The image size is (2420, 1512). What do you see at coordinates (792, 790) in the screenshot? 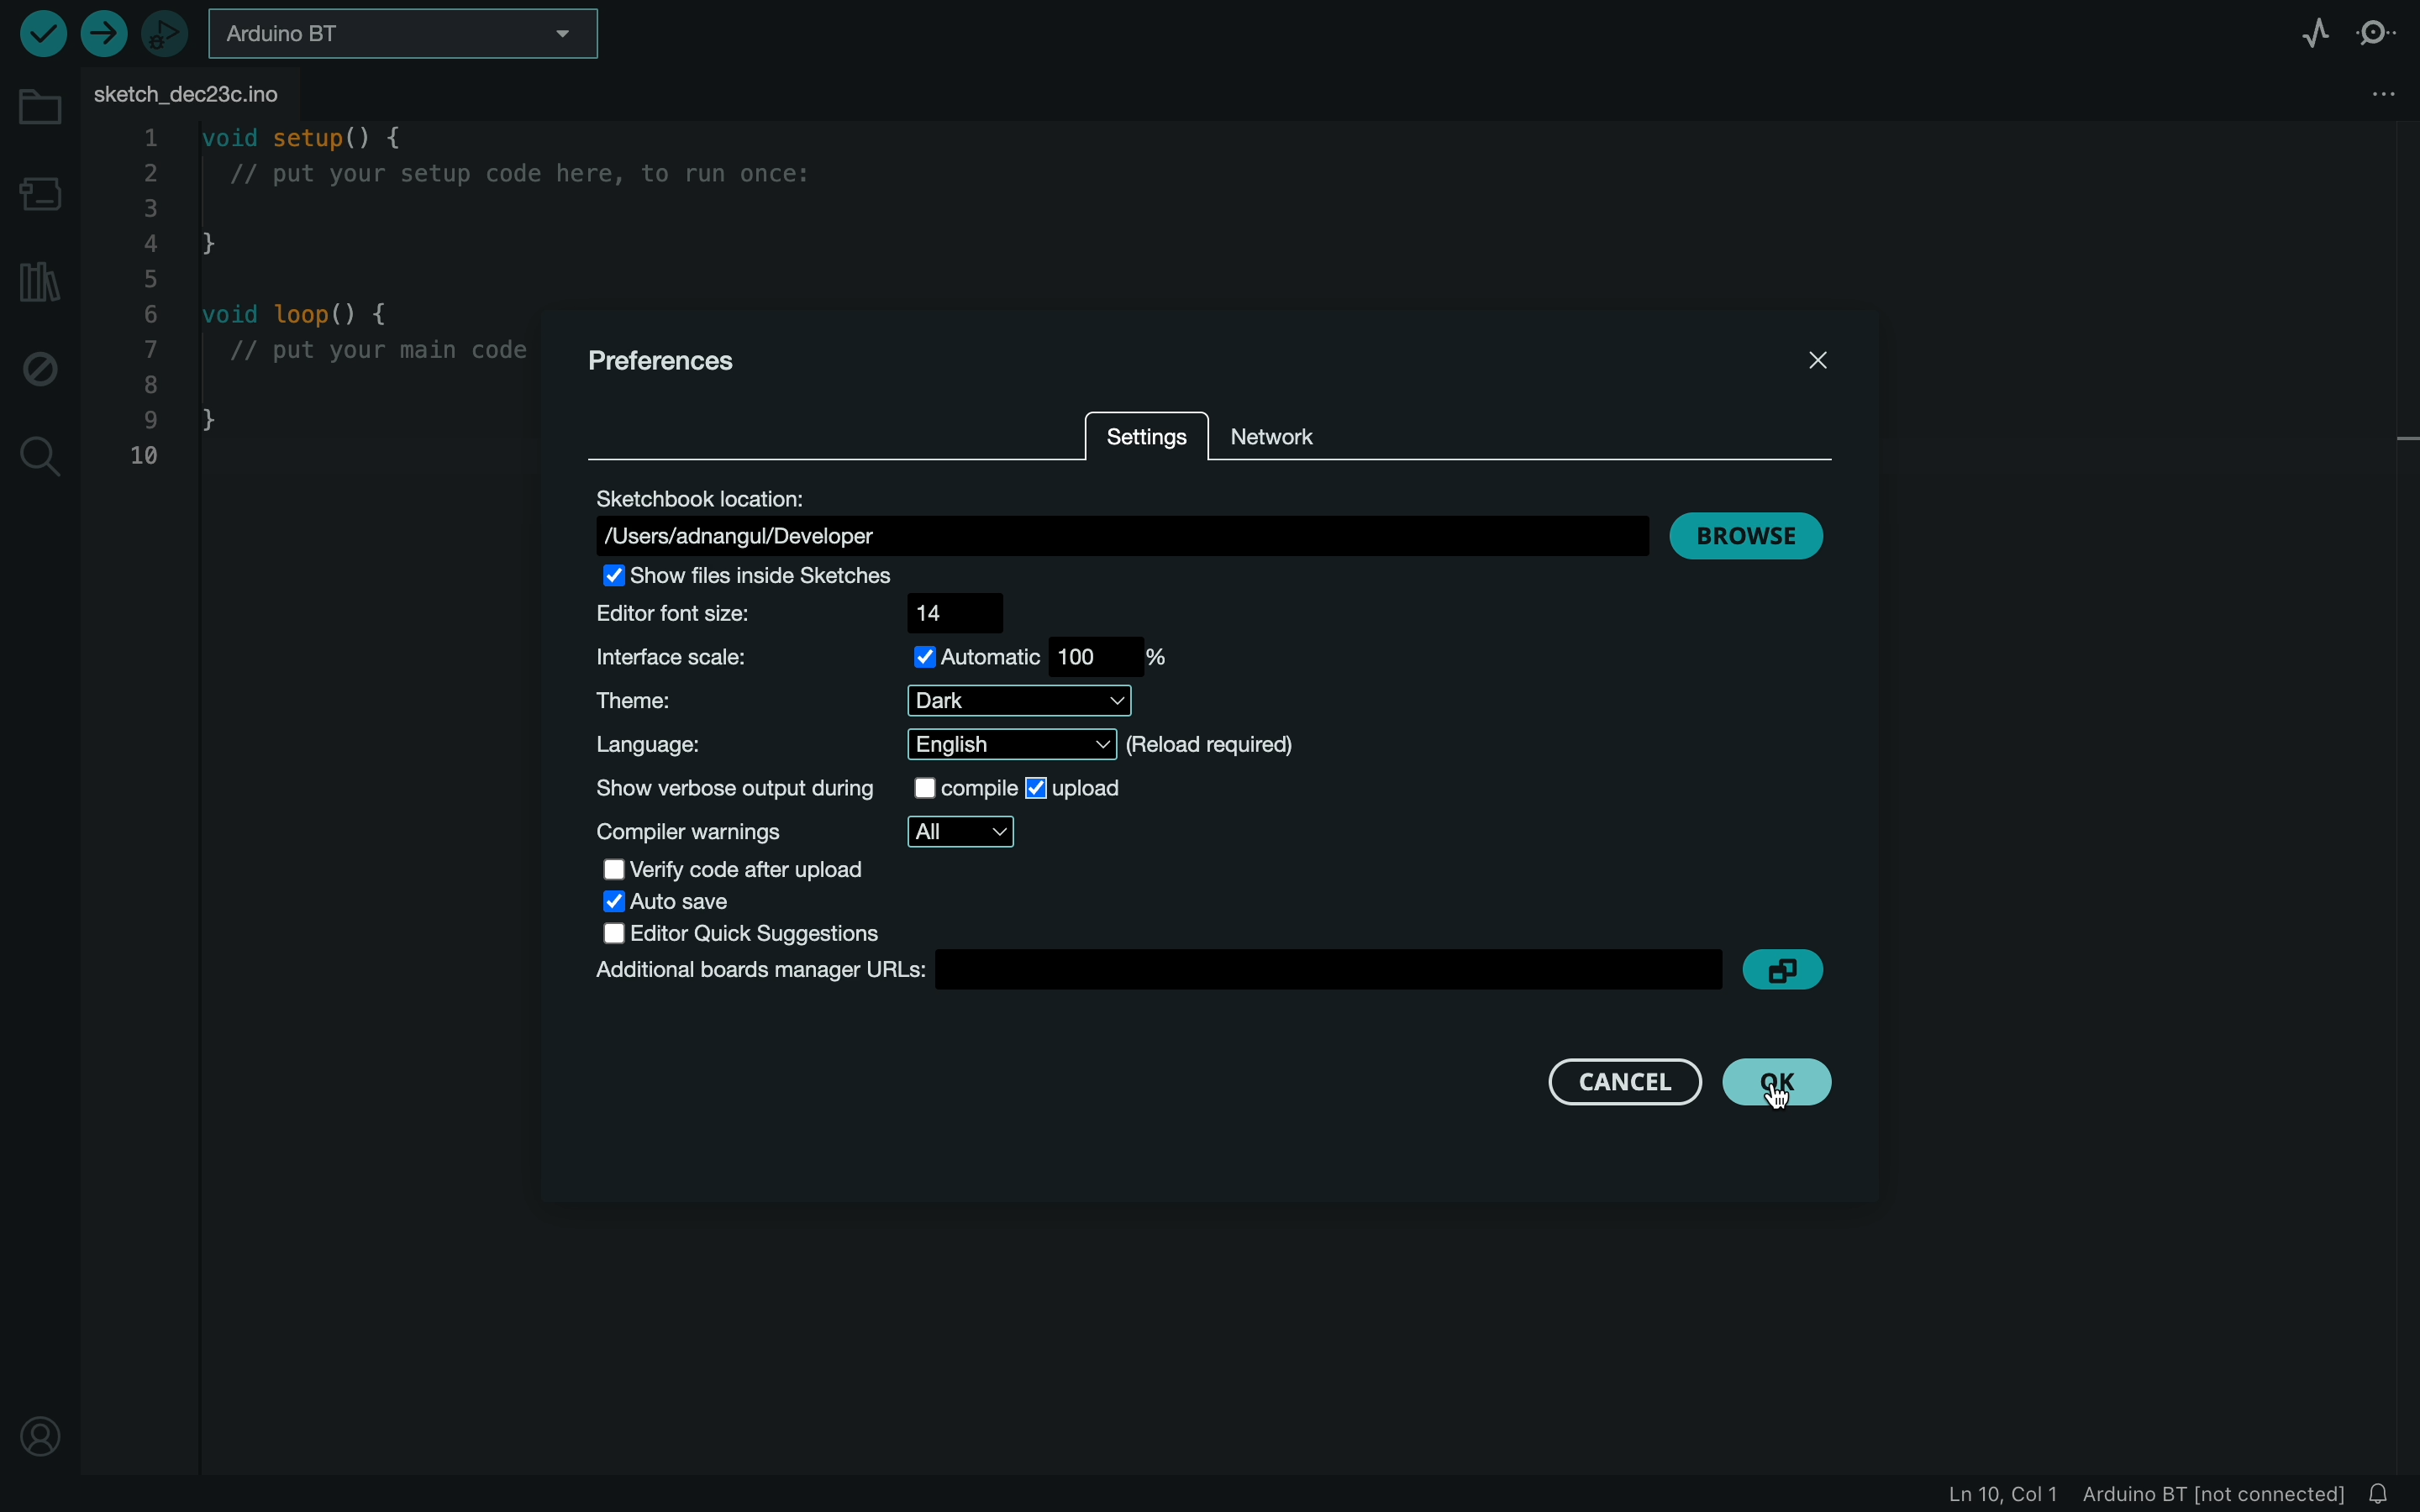
I see `show verbose` at bounding box center [792, 790].